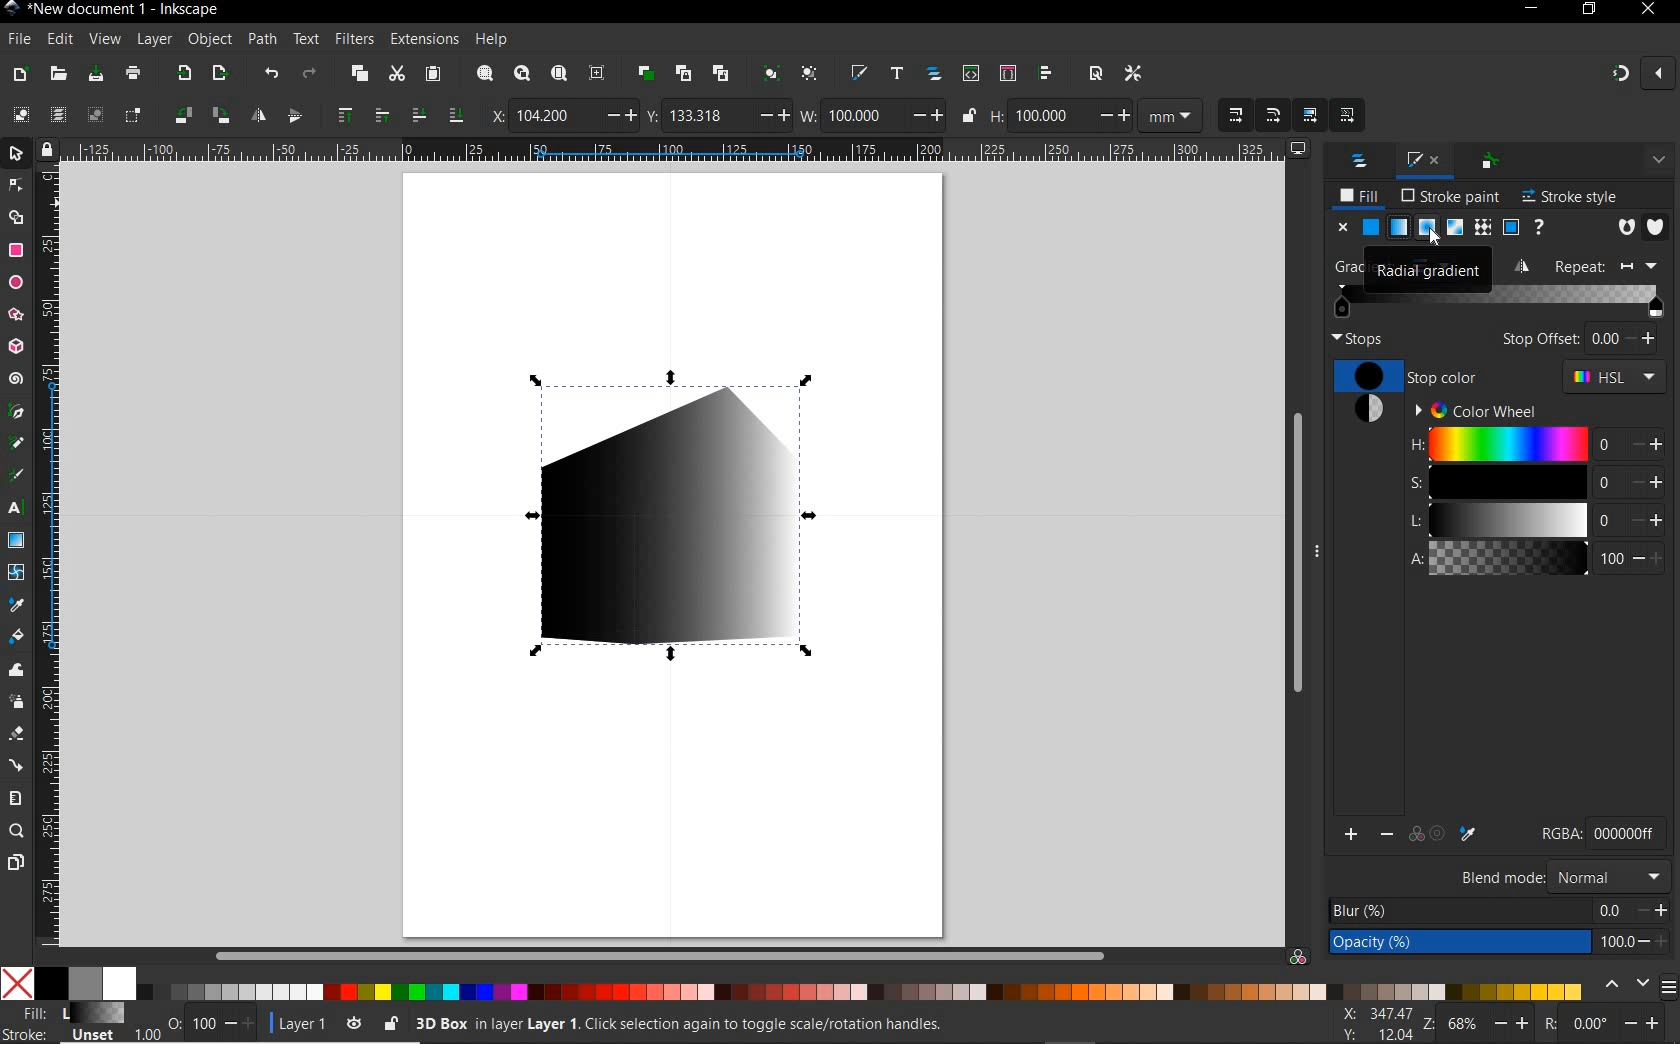 Image resolution: width=1680 pixels, height=1044 pixels. Describe the element at coordinates (1348, 116) in the screenshot. I see `MOVE PATTERNS` at that location.